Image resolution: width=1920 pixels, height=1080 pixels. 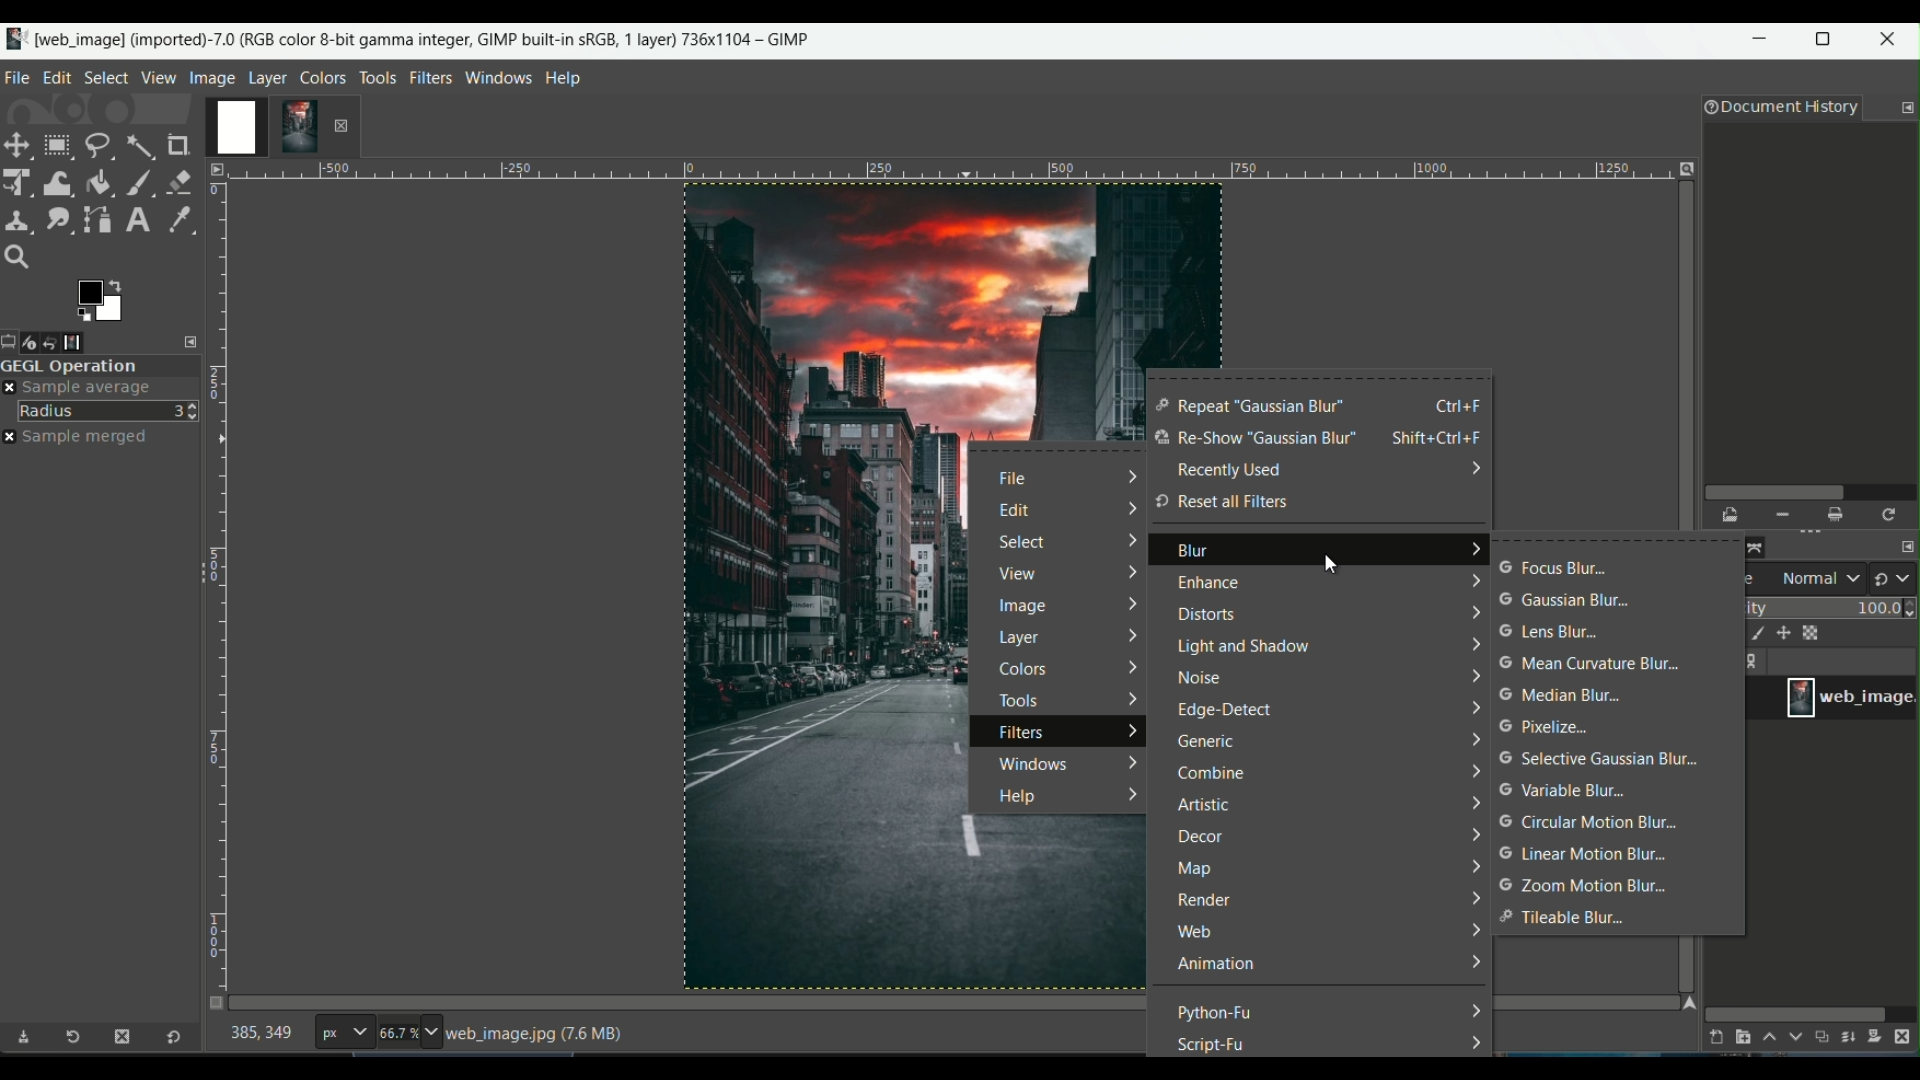 What do you see at coordinates (1732, 516) in the screenshot?
I see `open the selected entry` at bounding box center [1732, 516].